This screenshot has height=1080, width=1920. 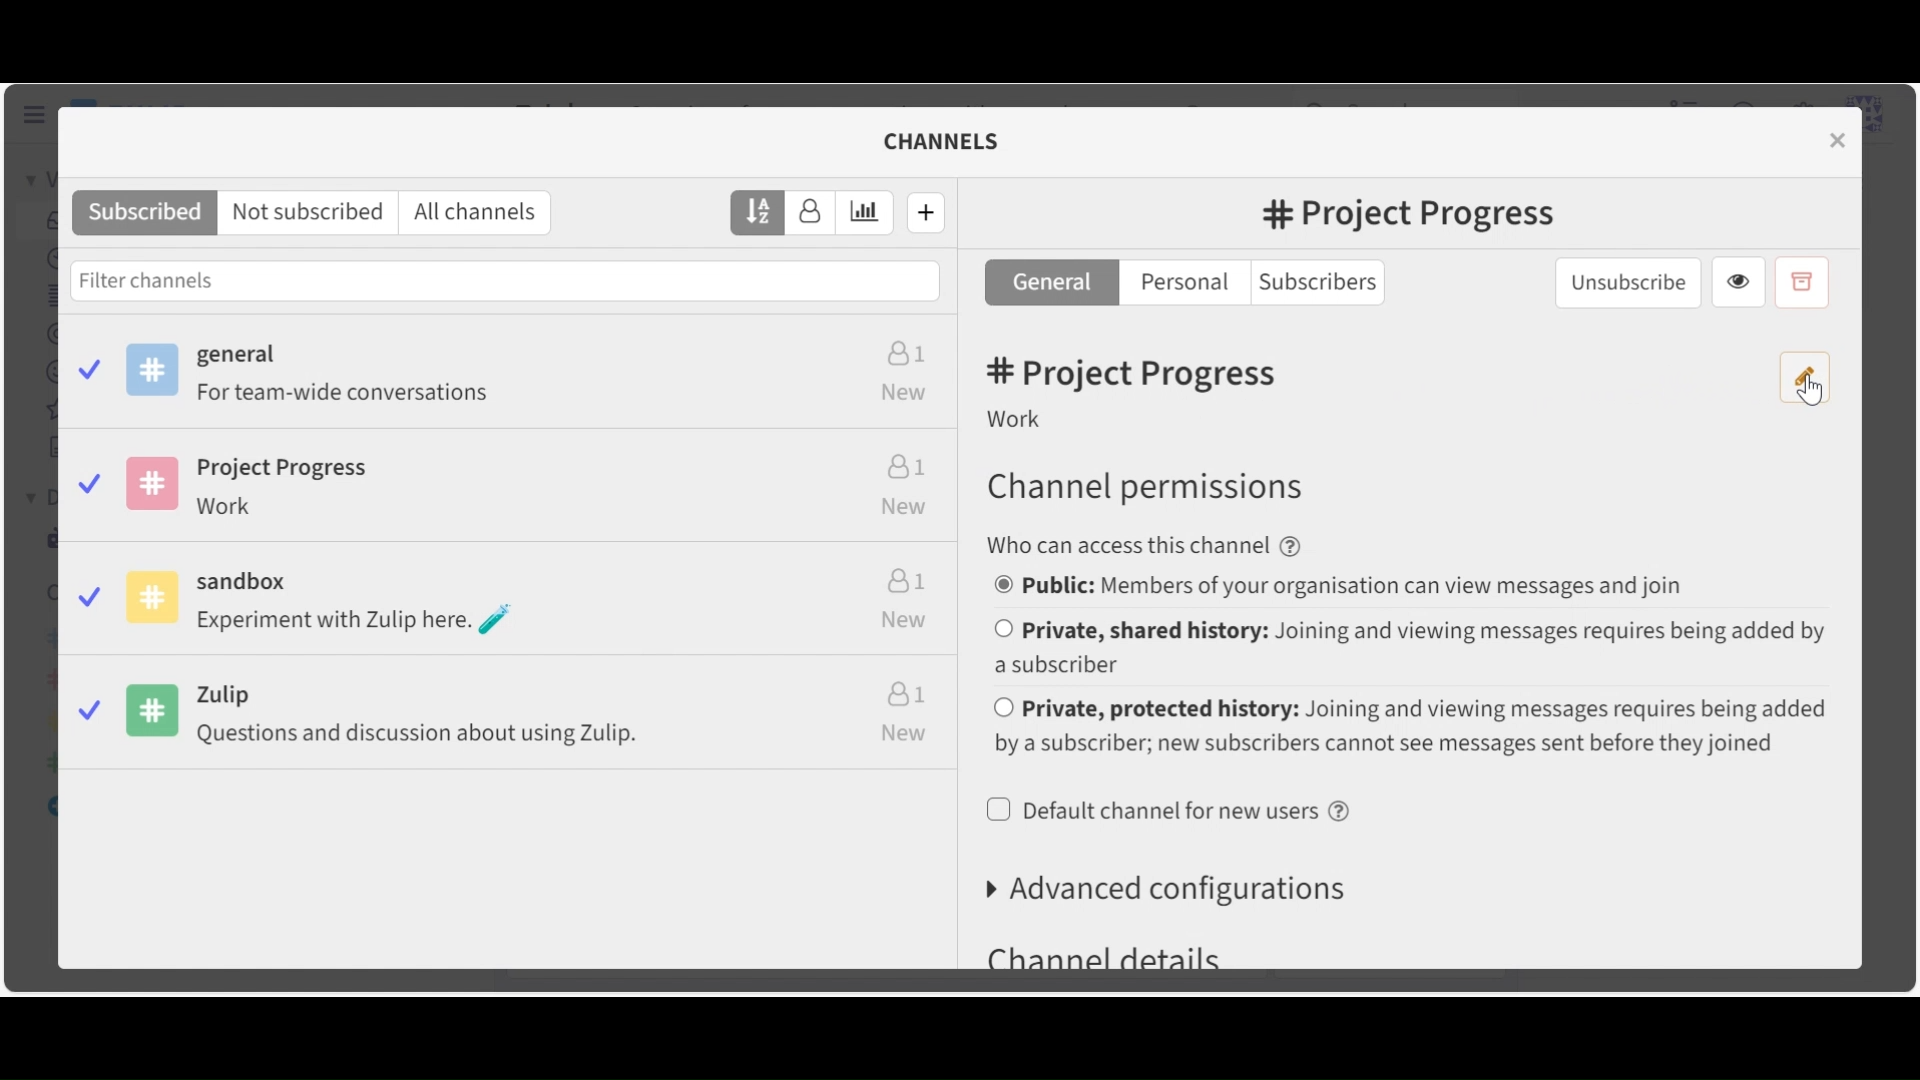 I want to click on Description, so click(x=1027, y=421).